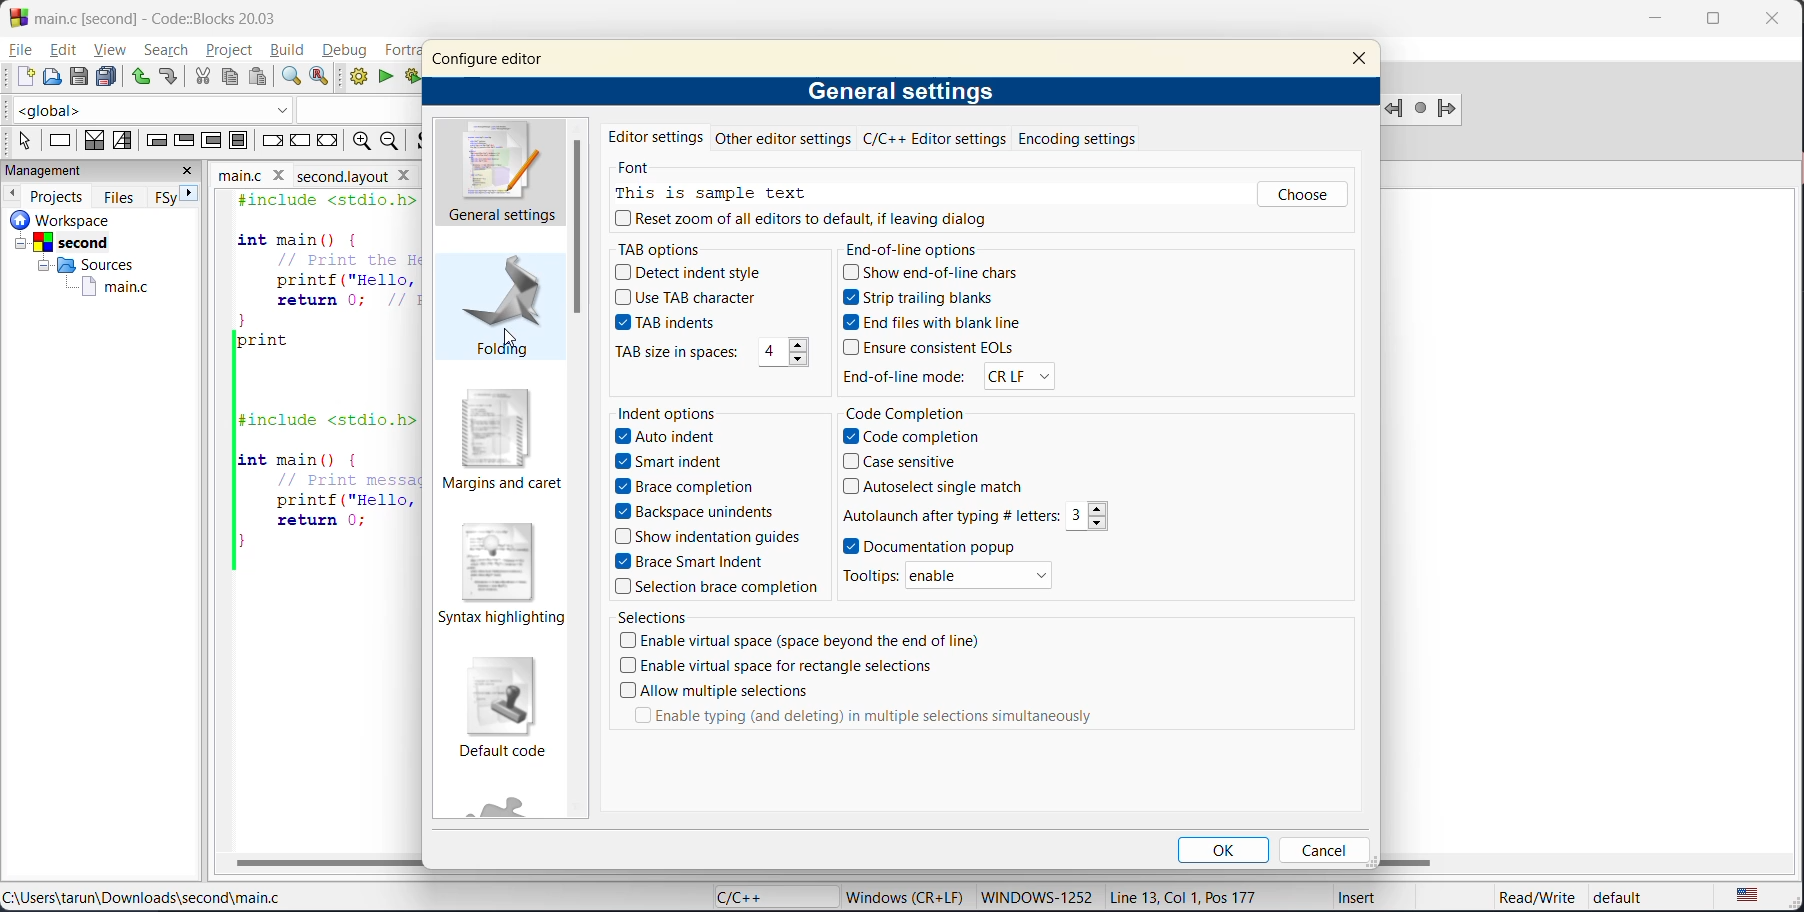 This screenshot has height=912, width=1804. Describe the element at coordinates (665, 324) in the screenshot. I see `TAB indents` at that location.